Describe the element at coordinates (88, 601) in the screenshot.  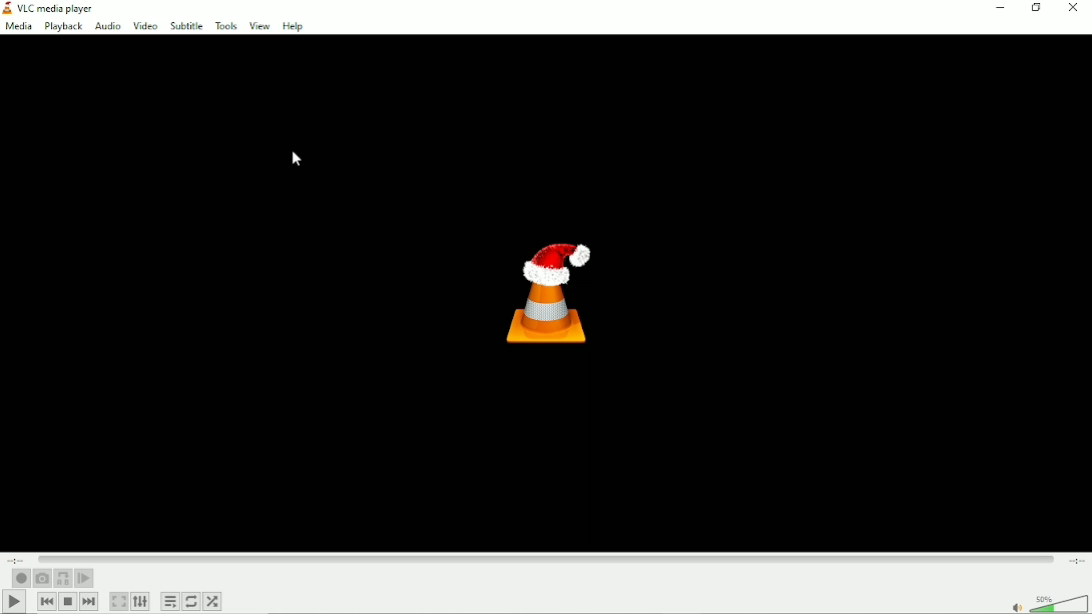
I see `Next` at that location.